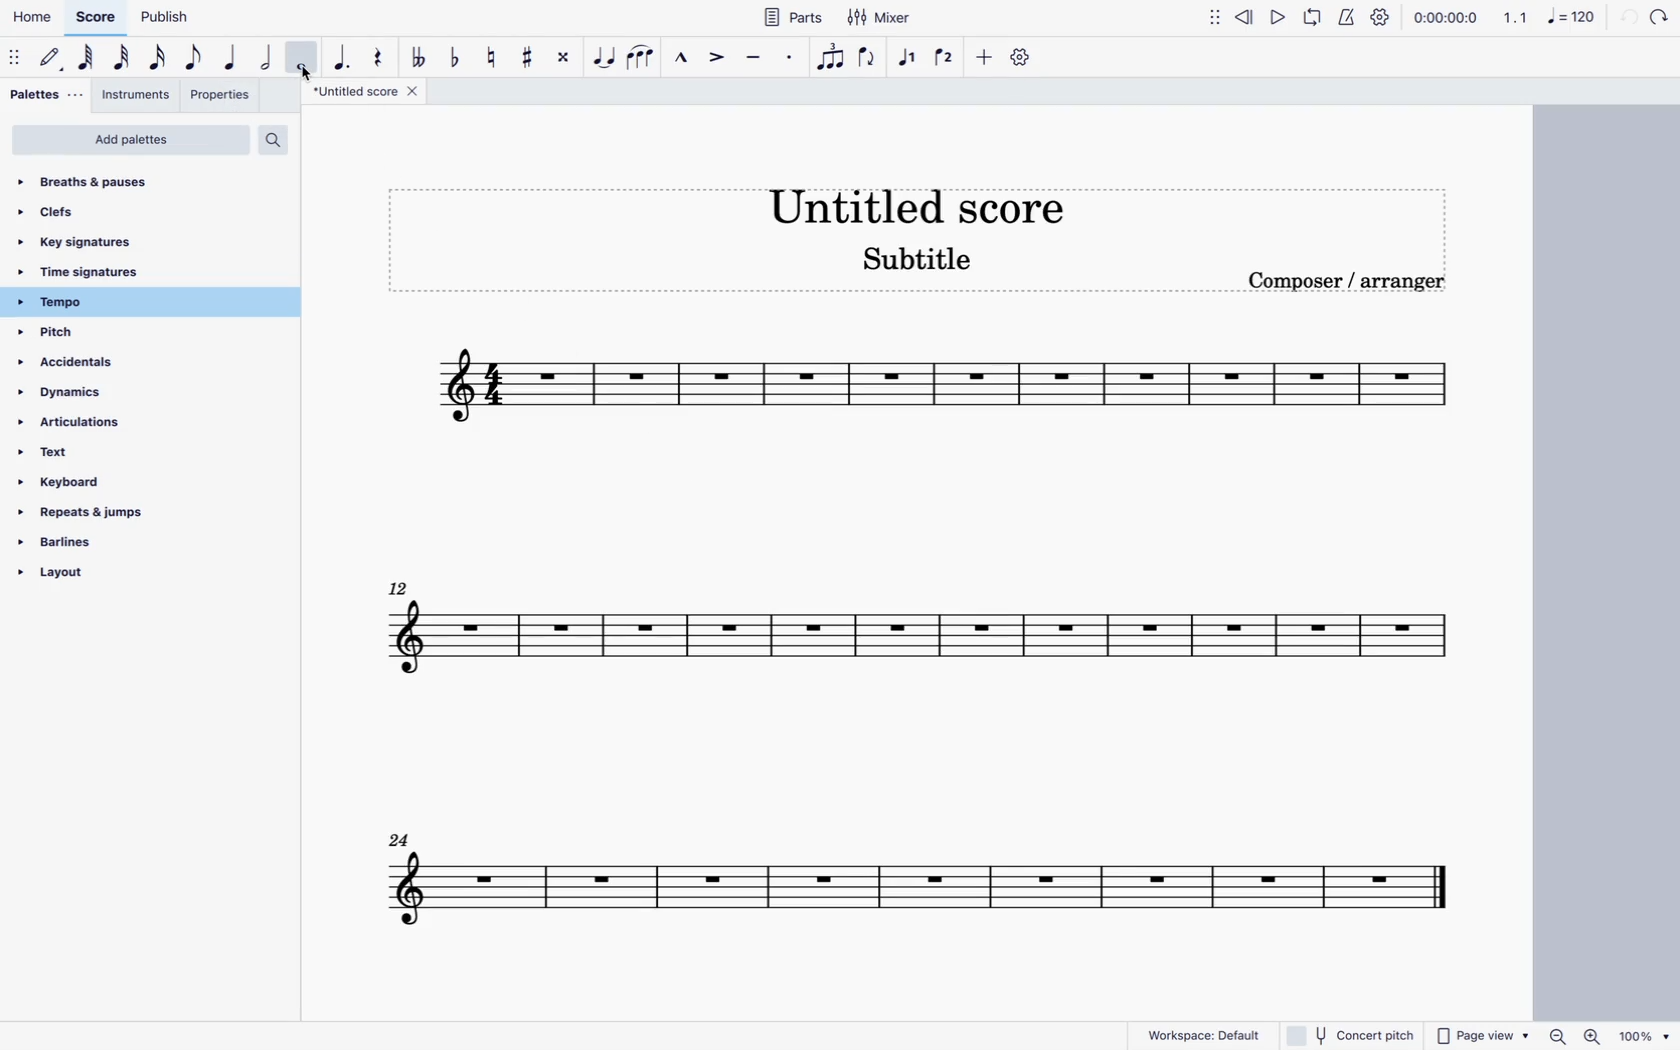 The width and height of the screenshot is (1680, 1050). I want to click on keyboard, so click(100, 484).